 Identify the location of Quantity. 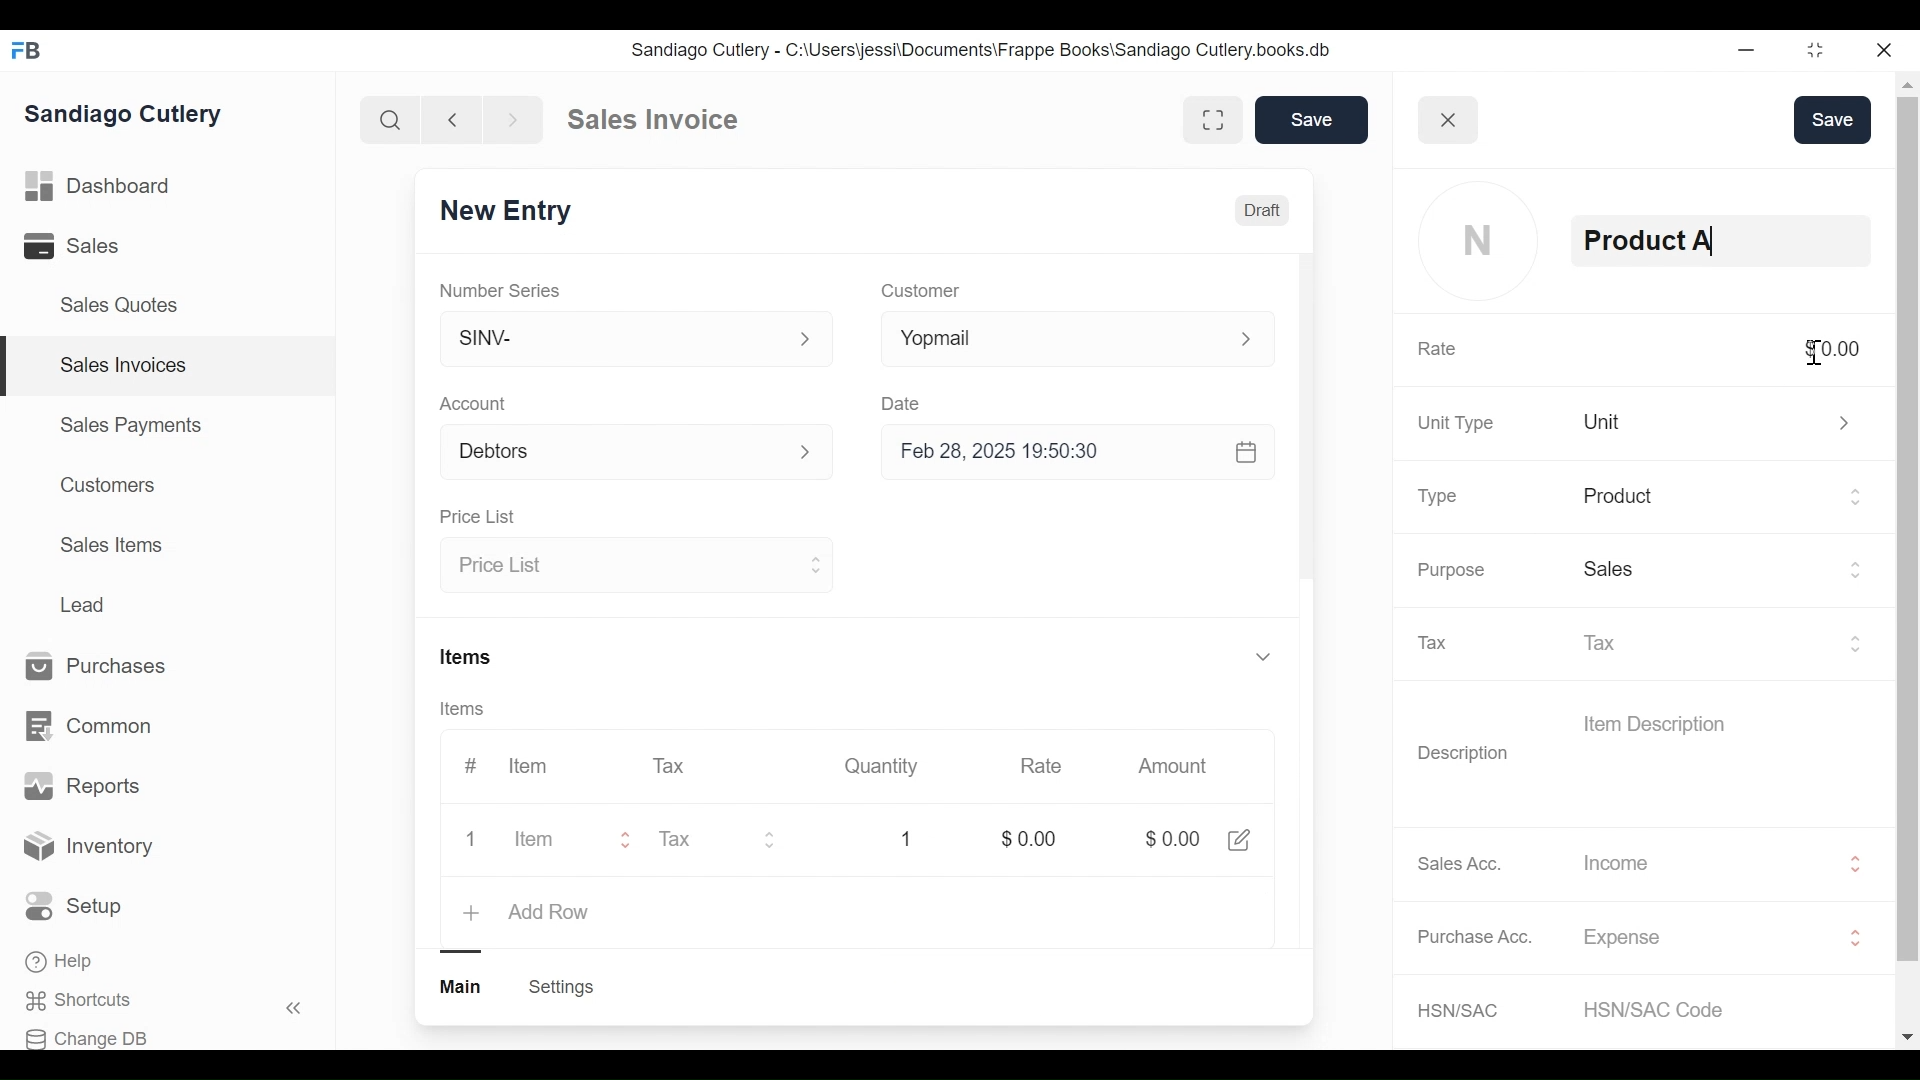
(880, 766).